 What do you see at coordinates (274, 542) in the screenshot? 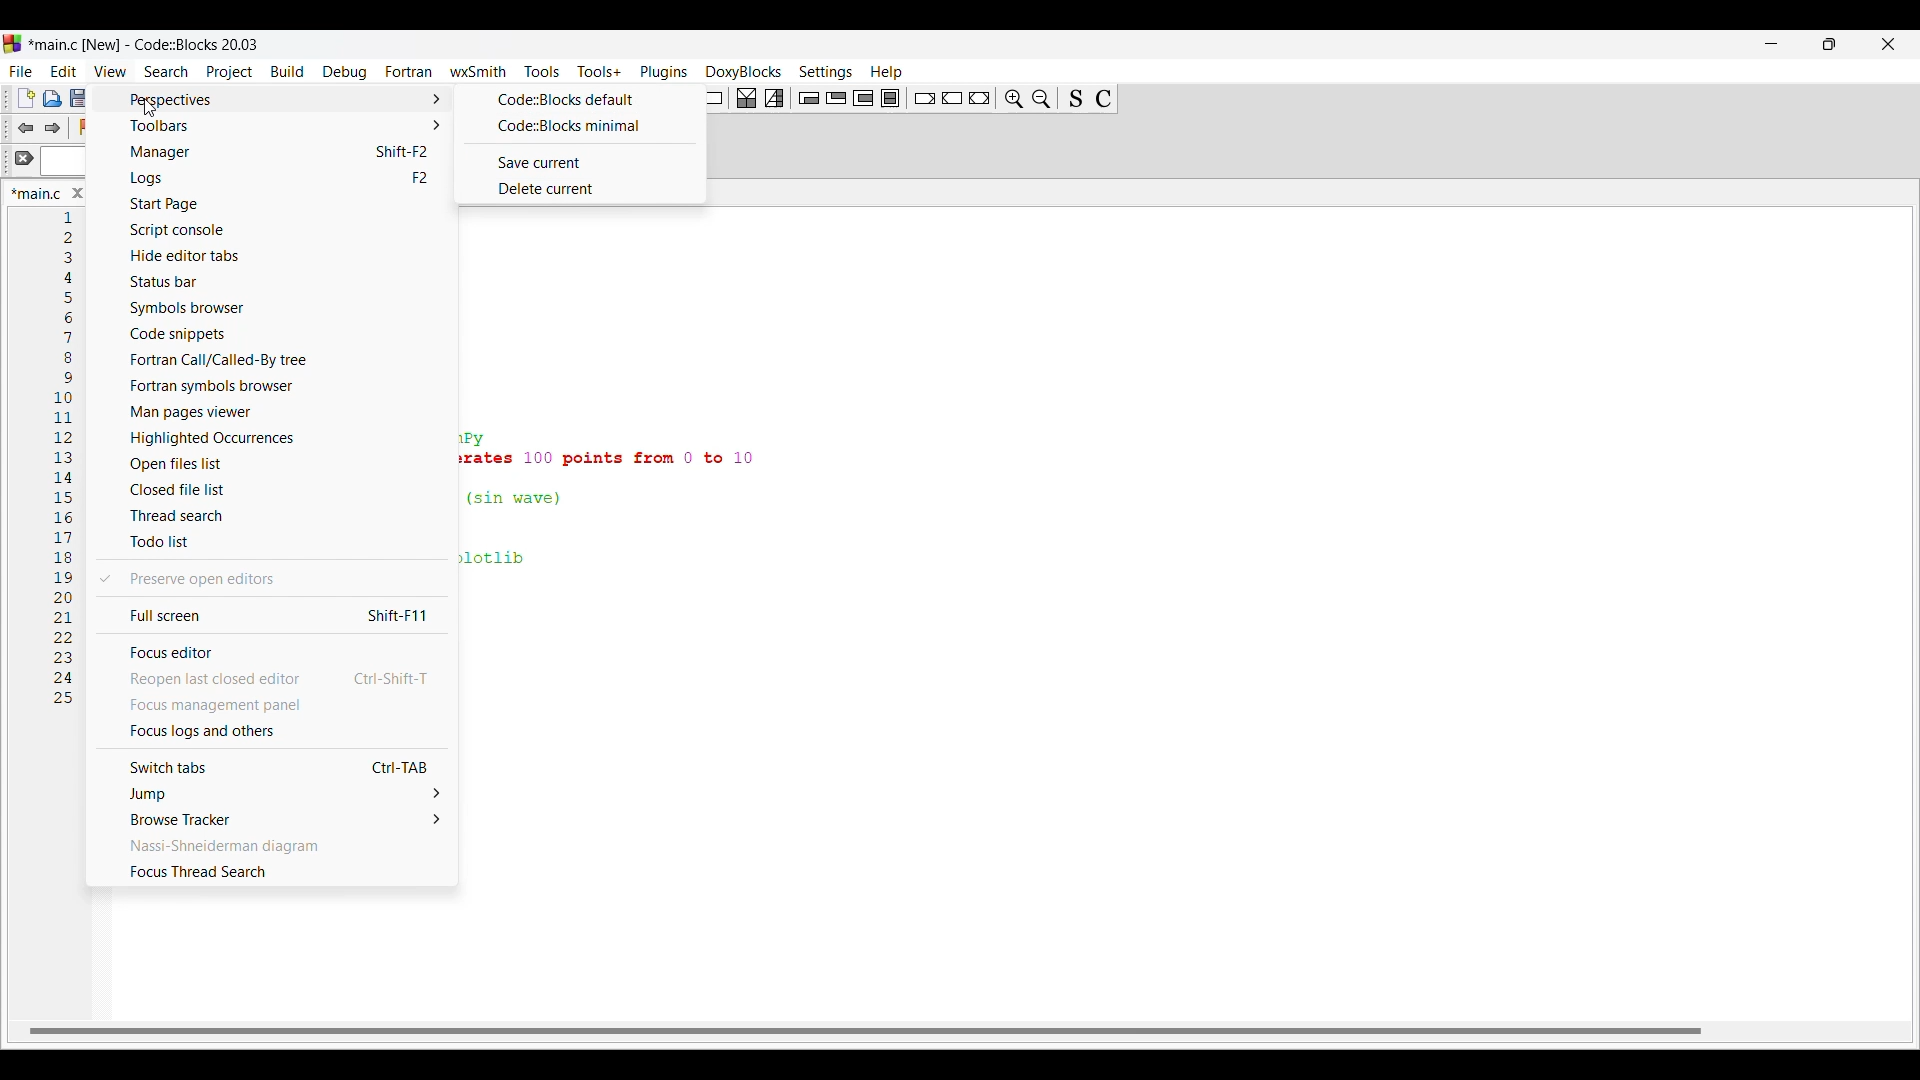
I see `Todo list` at bounding box center [274, 542].